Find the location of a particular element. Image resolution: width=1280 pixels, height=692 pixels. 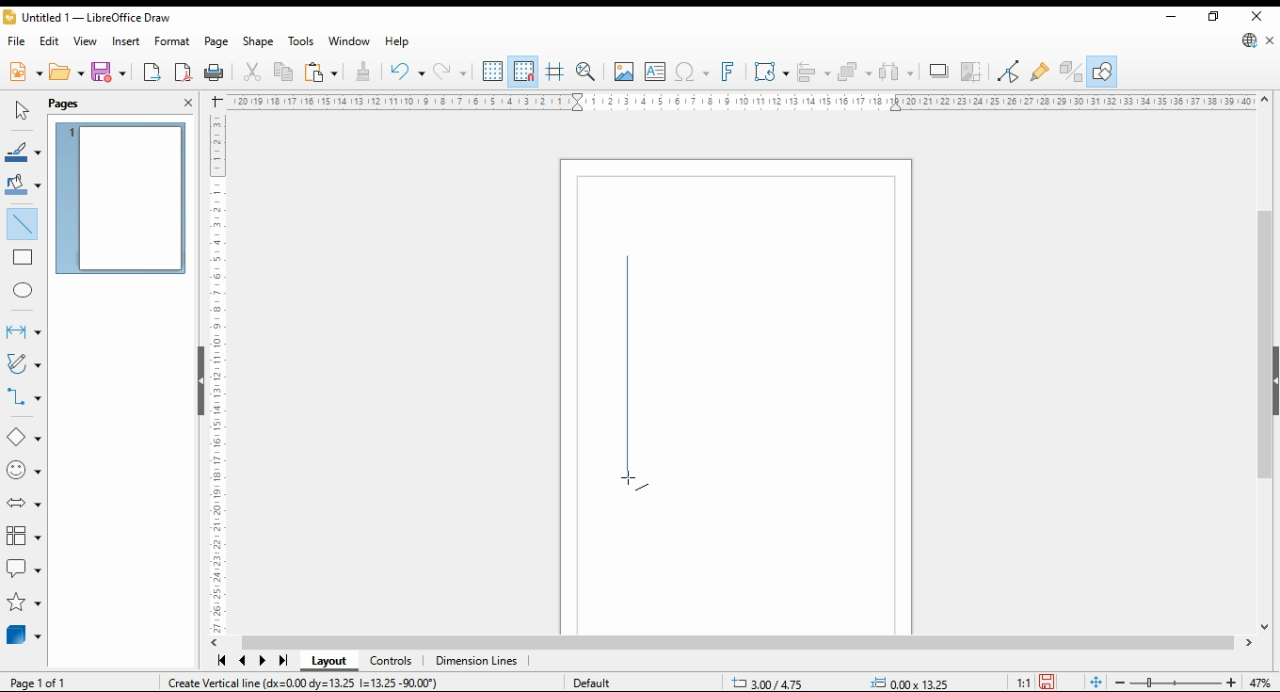

lines and arrows is located at coordinates (23, 331).